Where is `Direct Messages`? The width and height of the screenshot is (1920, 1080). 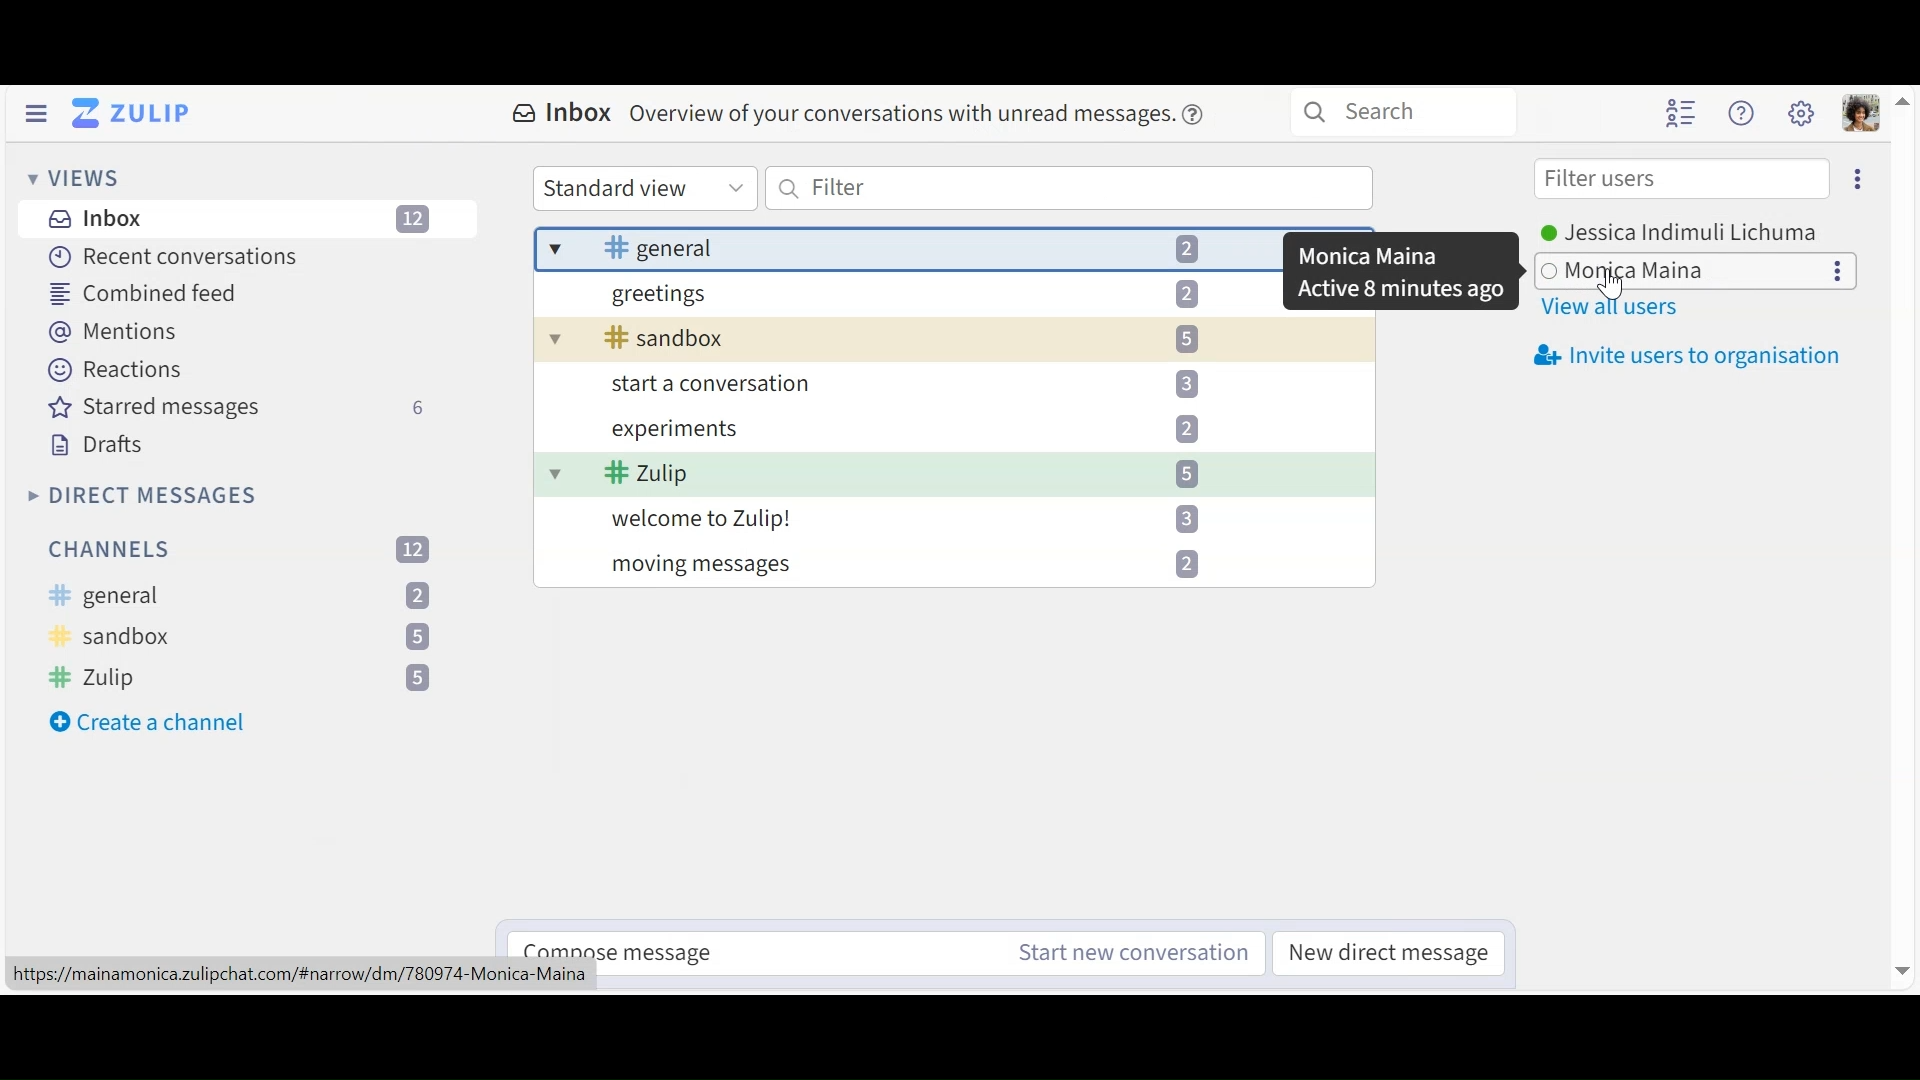 Direct Messages is located at coordinates (145, 495).